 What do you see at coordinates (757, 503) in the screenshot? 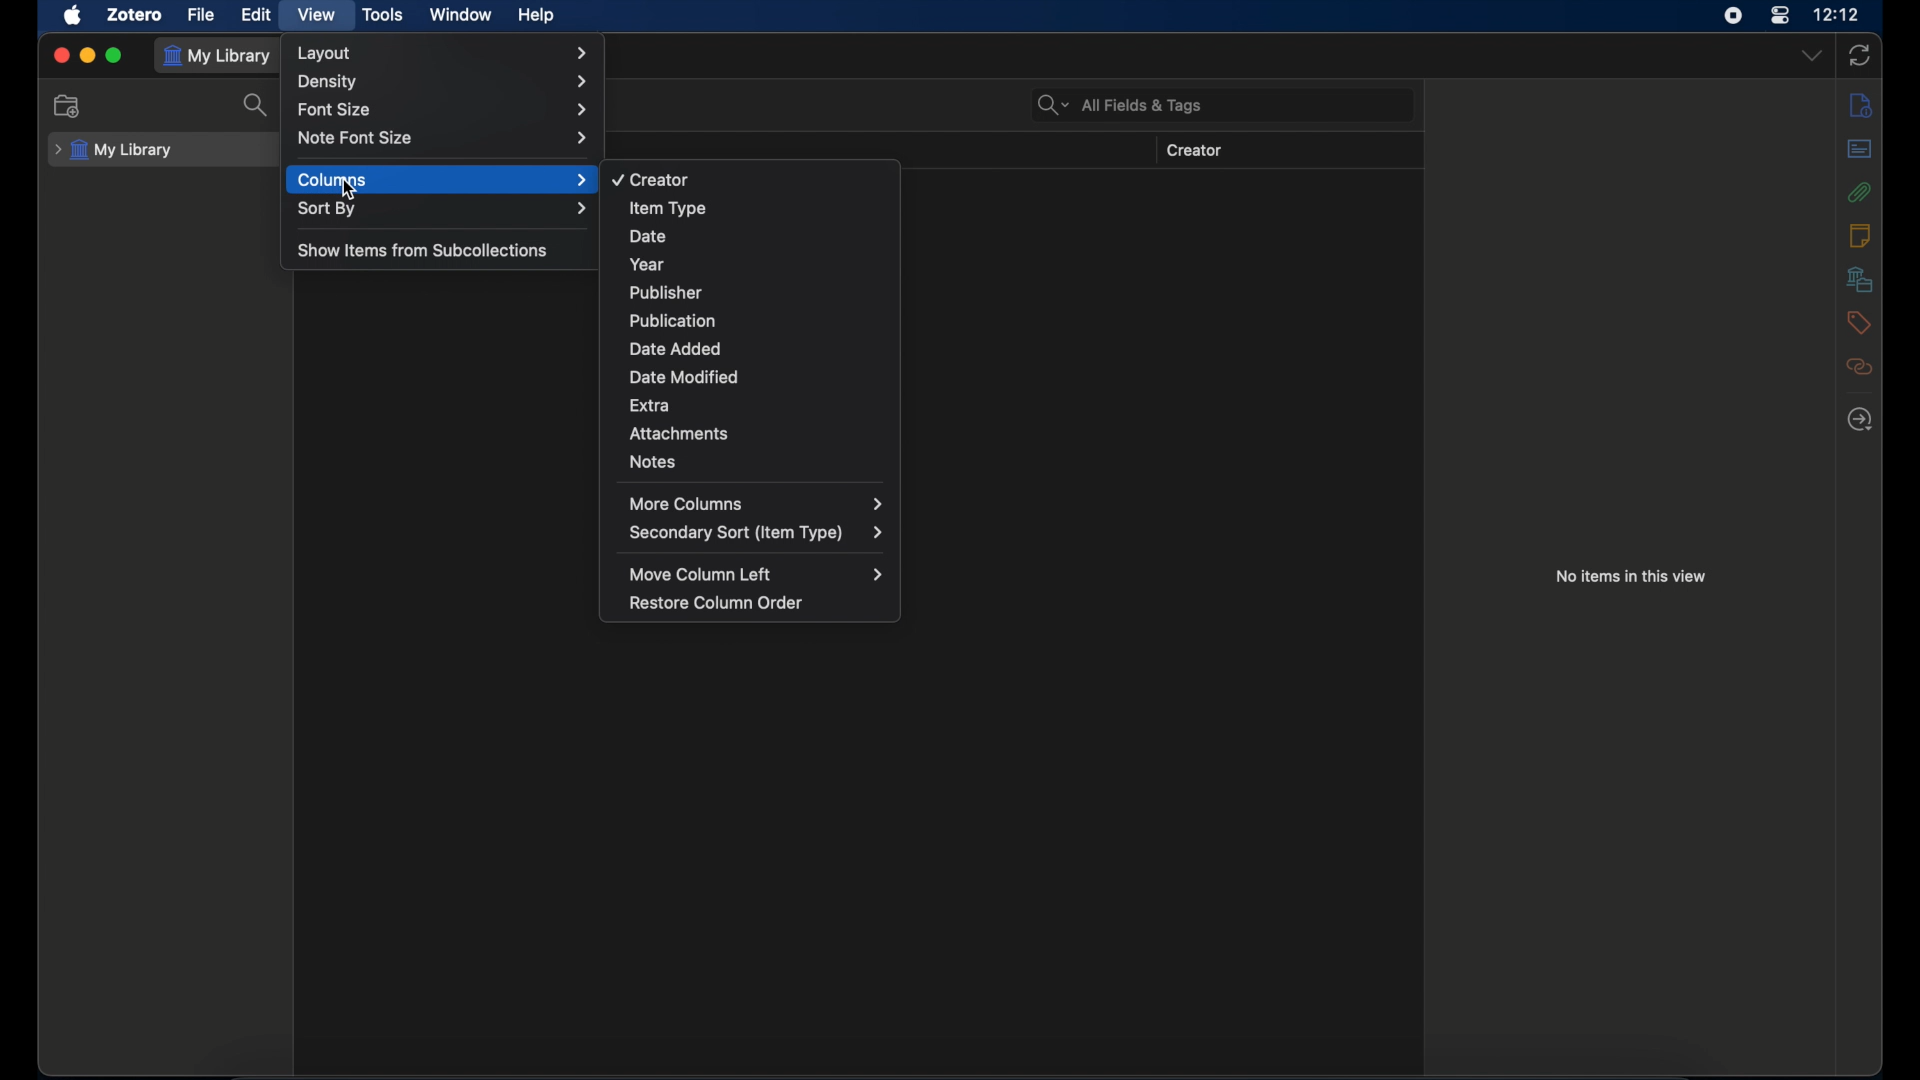
I see `more columns` at bounding box center [757, 503].